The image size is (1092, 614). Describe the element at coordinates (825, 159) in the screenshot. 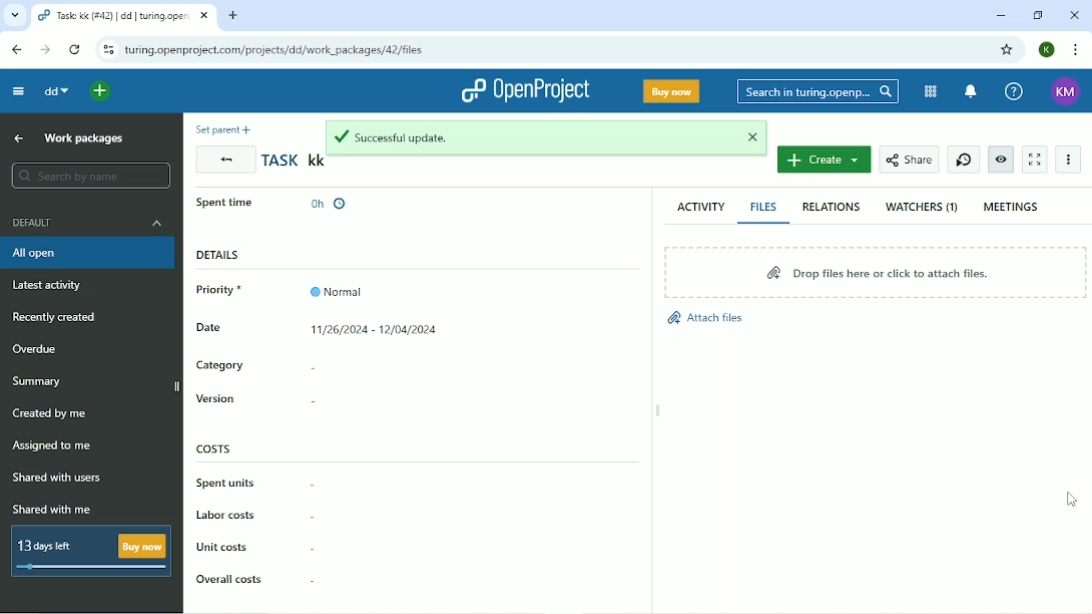

I see `Create` at that location.